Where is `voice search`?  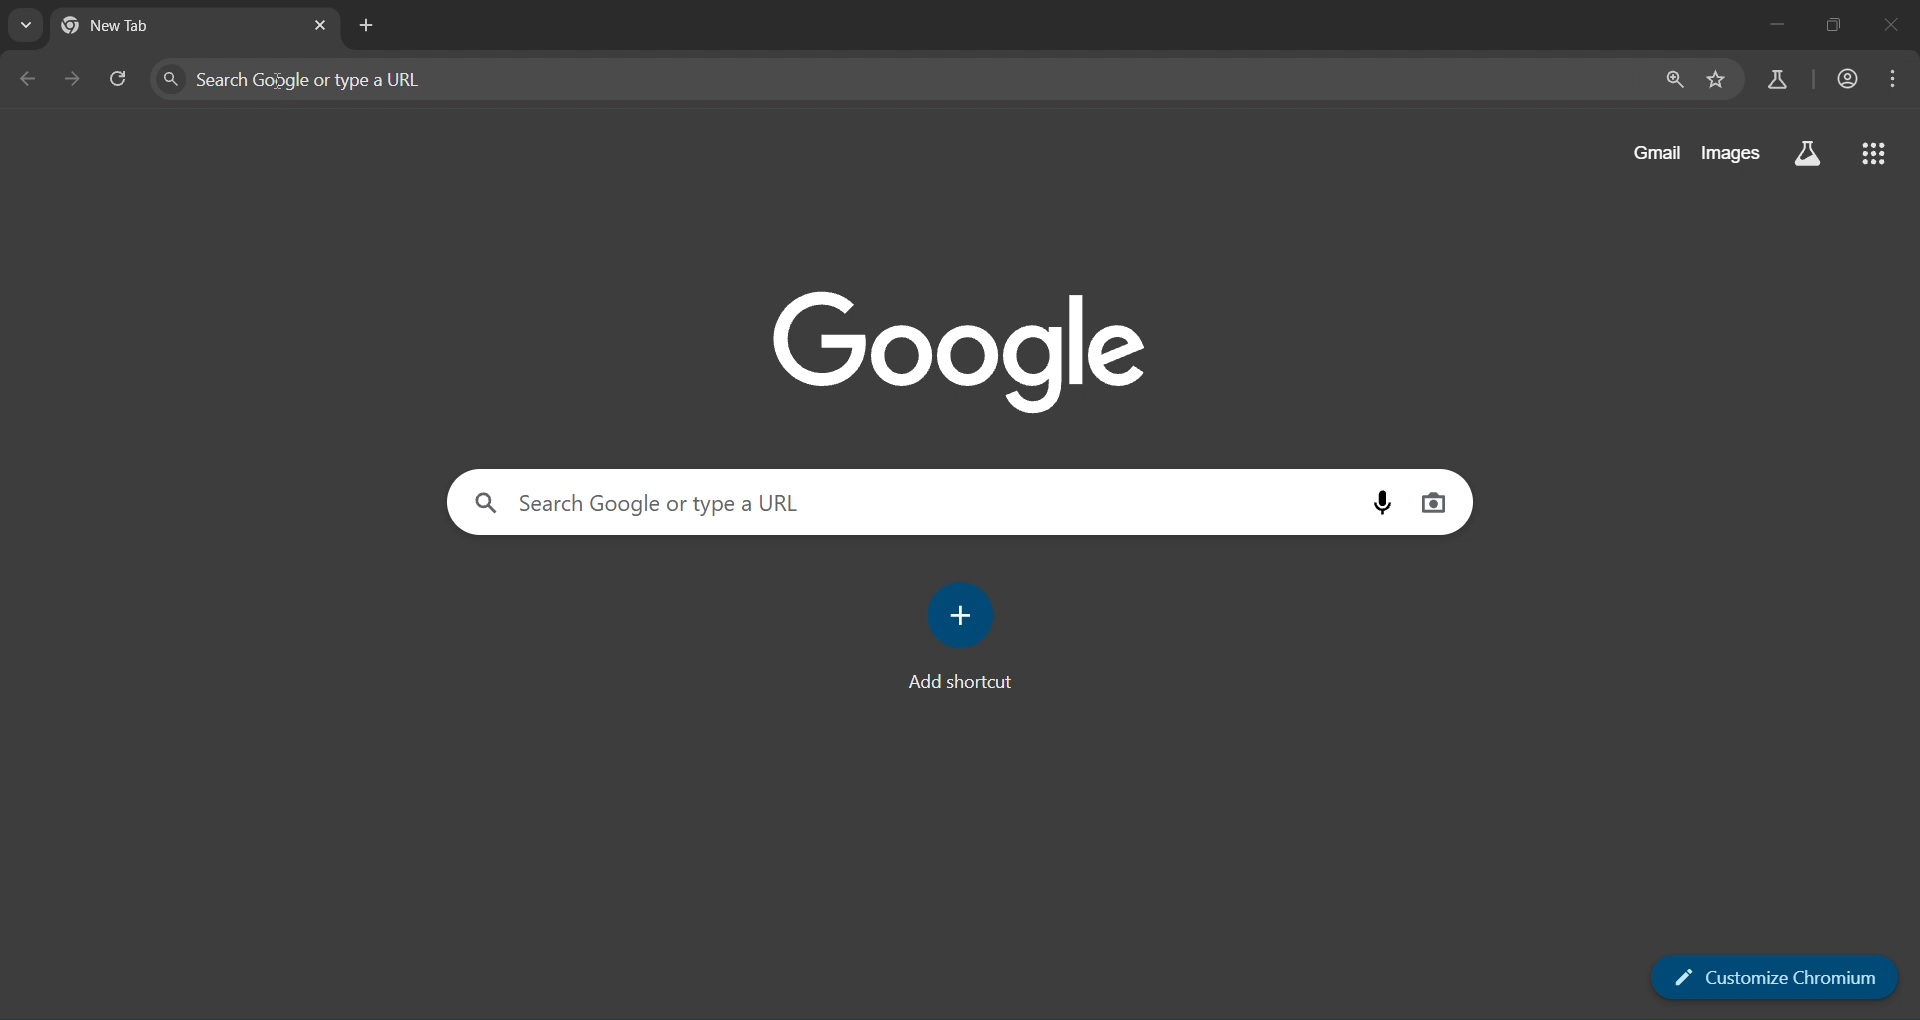
voice search is located at coordinates (1436, 504).